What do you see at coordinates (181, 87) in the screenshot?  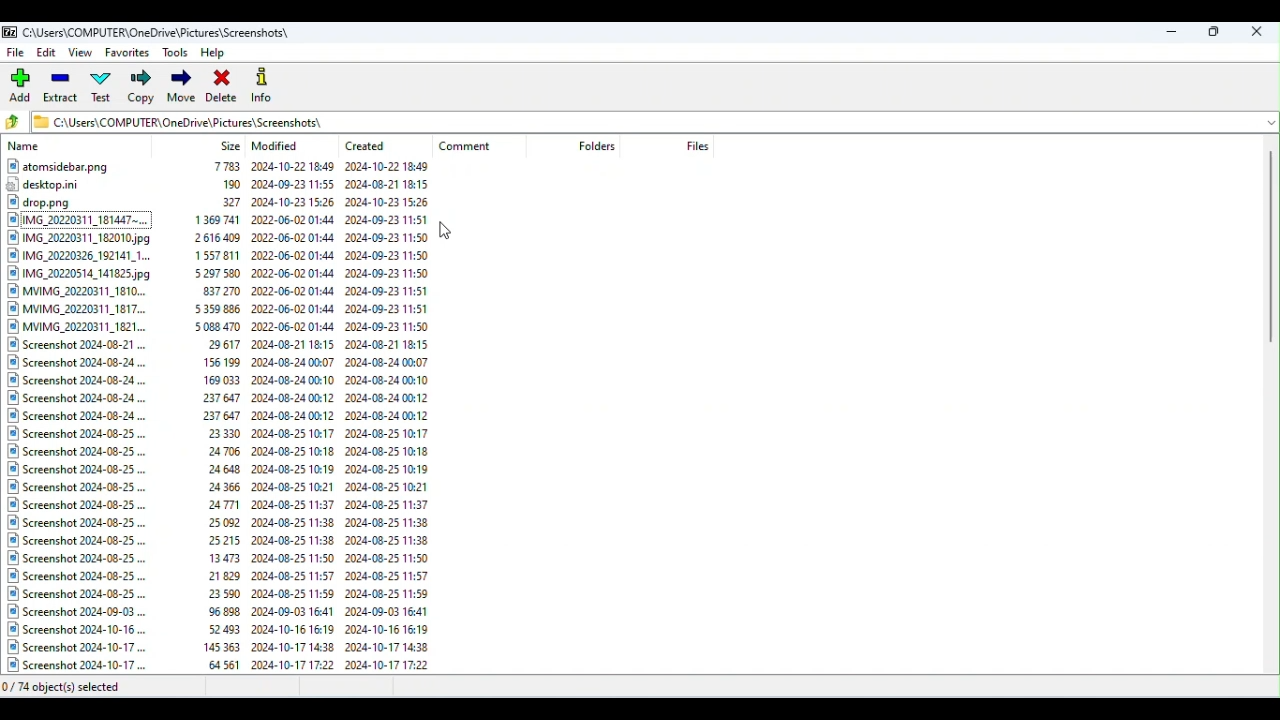 I see `Move` at bounding box center [181, 87].